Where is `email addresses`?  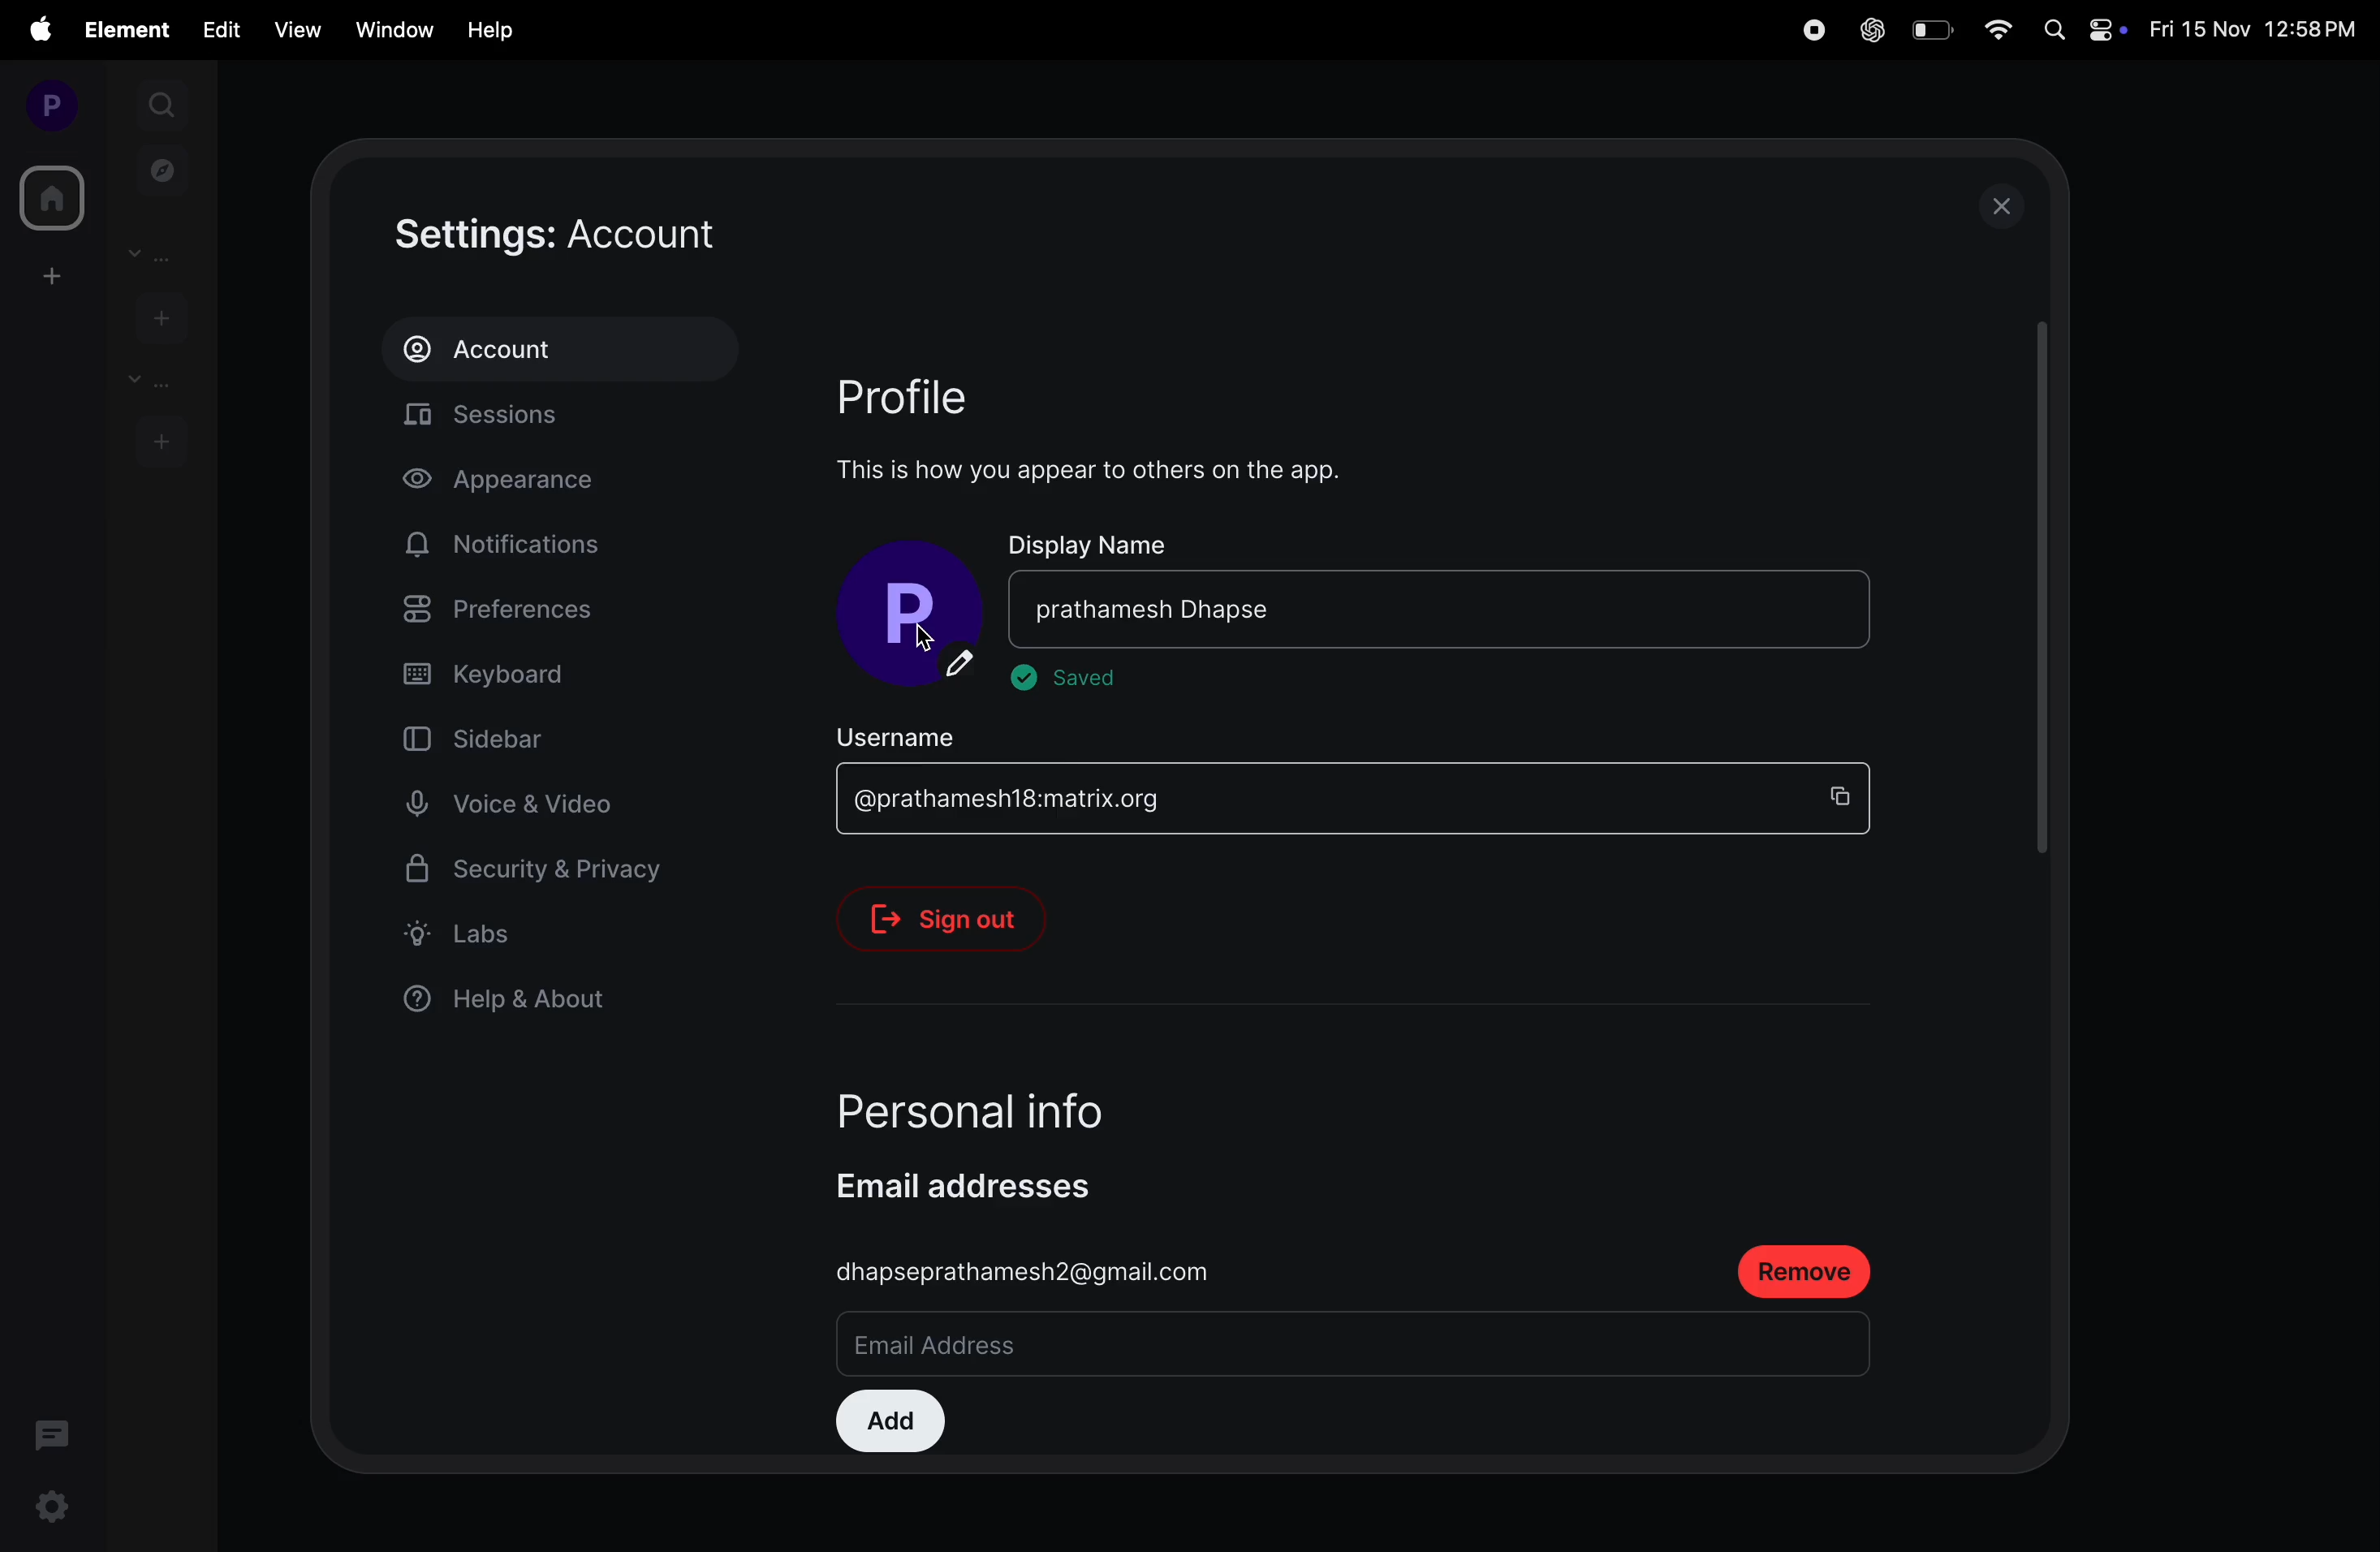 email addresses is located at coordinates (985, 1178).